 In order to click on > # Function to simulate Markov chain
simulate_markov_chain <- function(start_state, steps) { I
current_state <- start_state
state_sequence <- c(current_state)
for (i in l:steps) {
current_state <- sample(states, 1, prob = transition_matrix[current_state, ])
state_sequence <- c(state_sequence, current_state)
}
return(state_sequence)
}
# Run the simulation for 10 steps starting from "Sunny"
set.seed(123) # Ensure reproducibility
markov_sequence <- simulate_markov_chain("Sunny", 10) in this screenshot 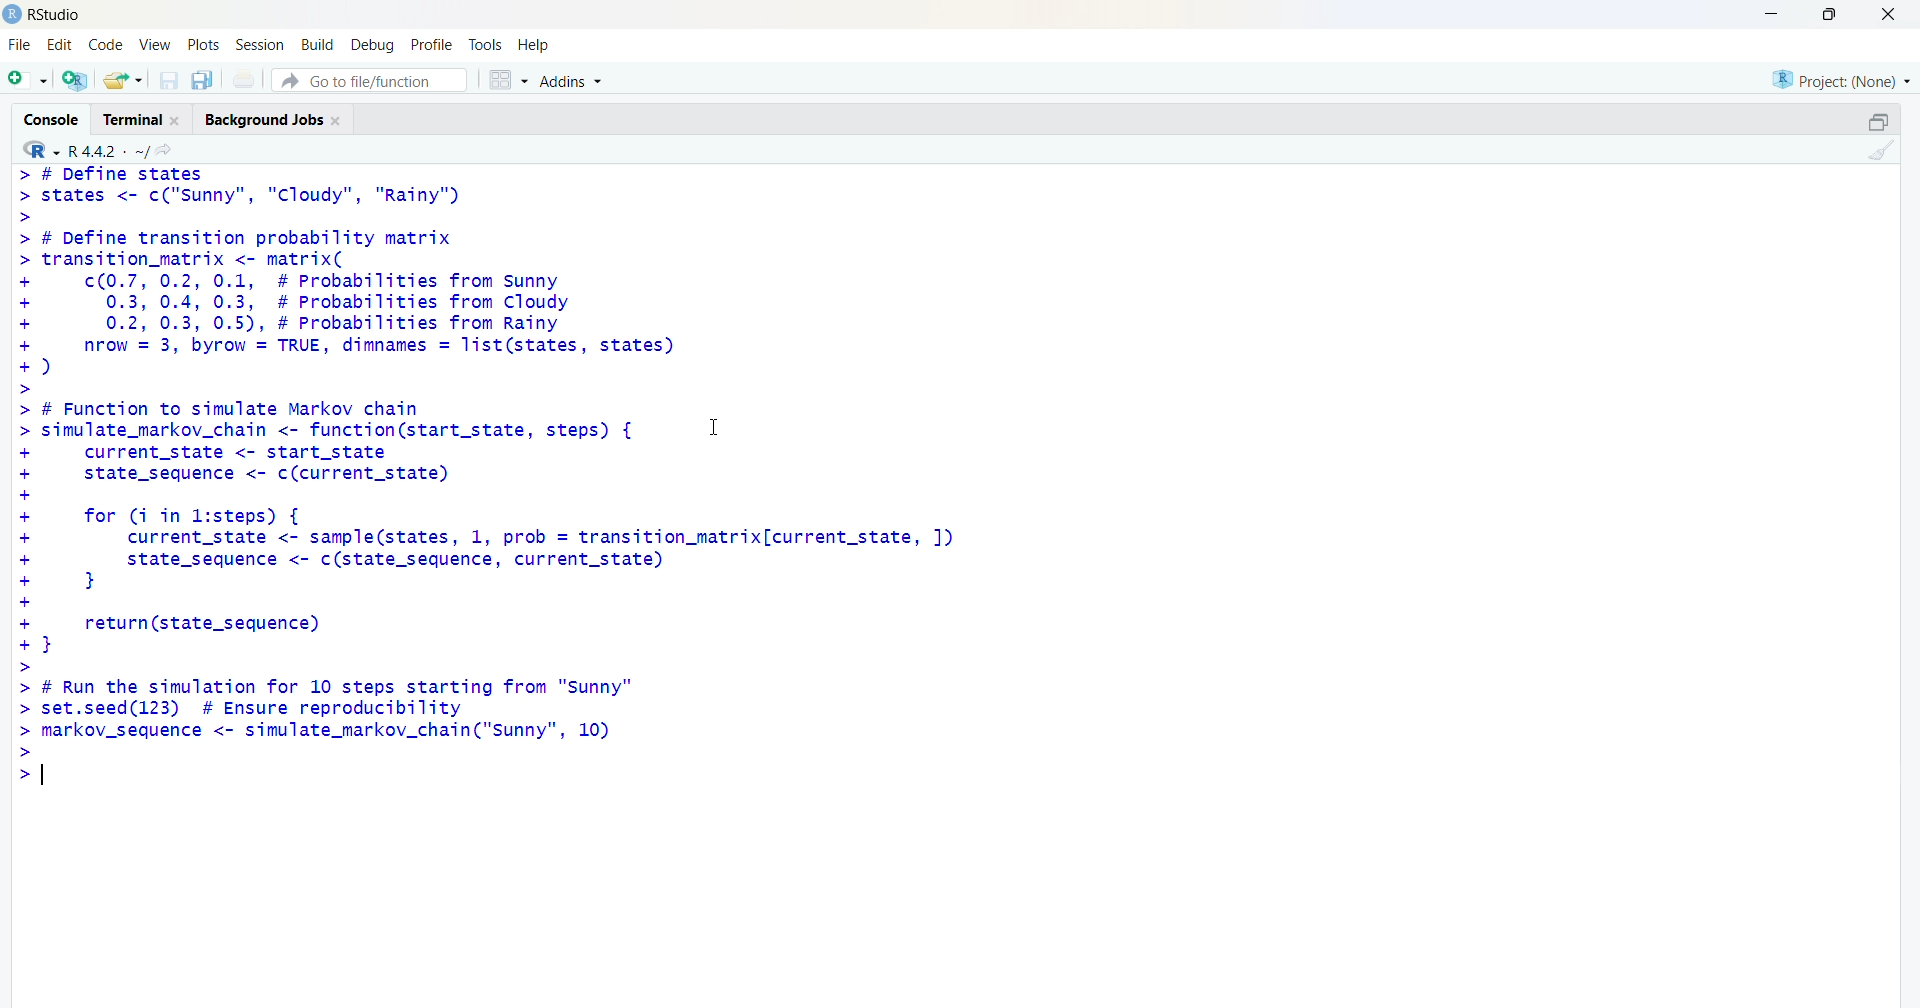, I will do `click(538, 594)`.